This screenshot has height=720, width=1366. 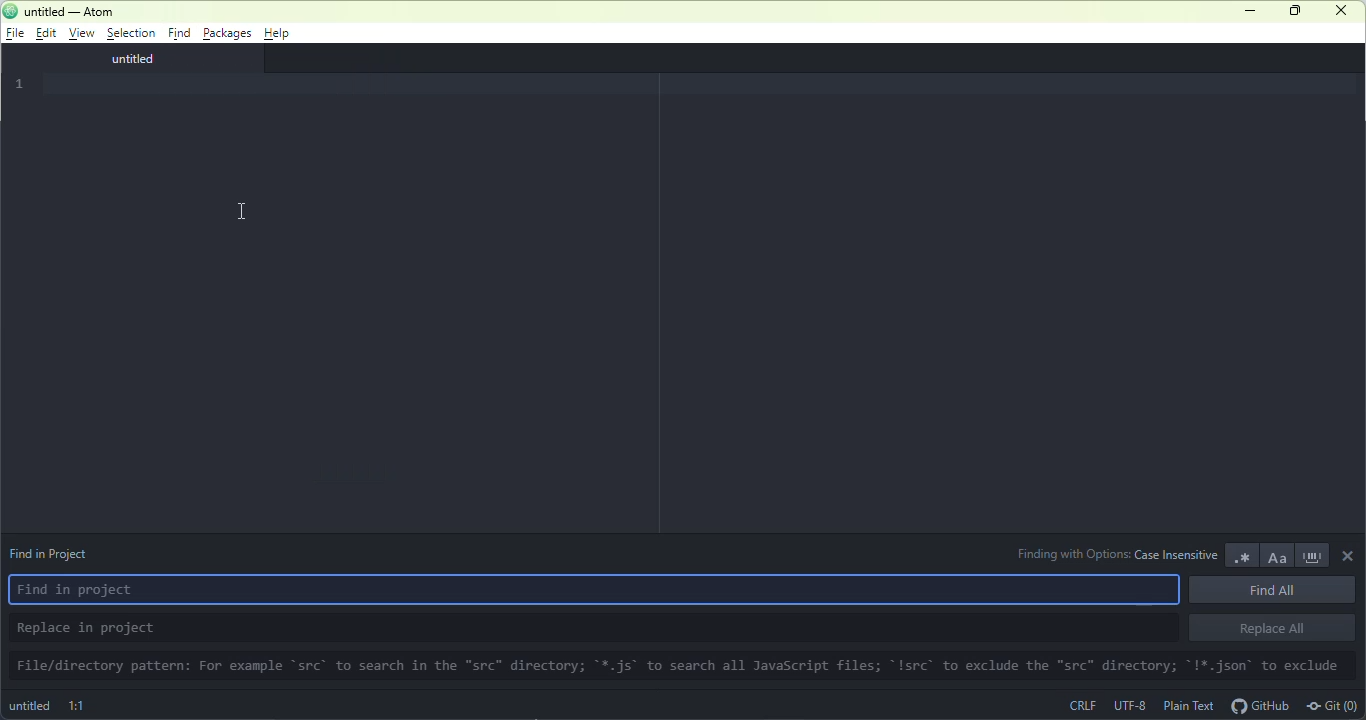 I want to click on file, so click(x=15, y=33).